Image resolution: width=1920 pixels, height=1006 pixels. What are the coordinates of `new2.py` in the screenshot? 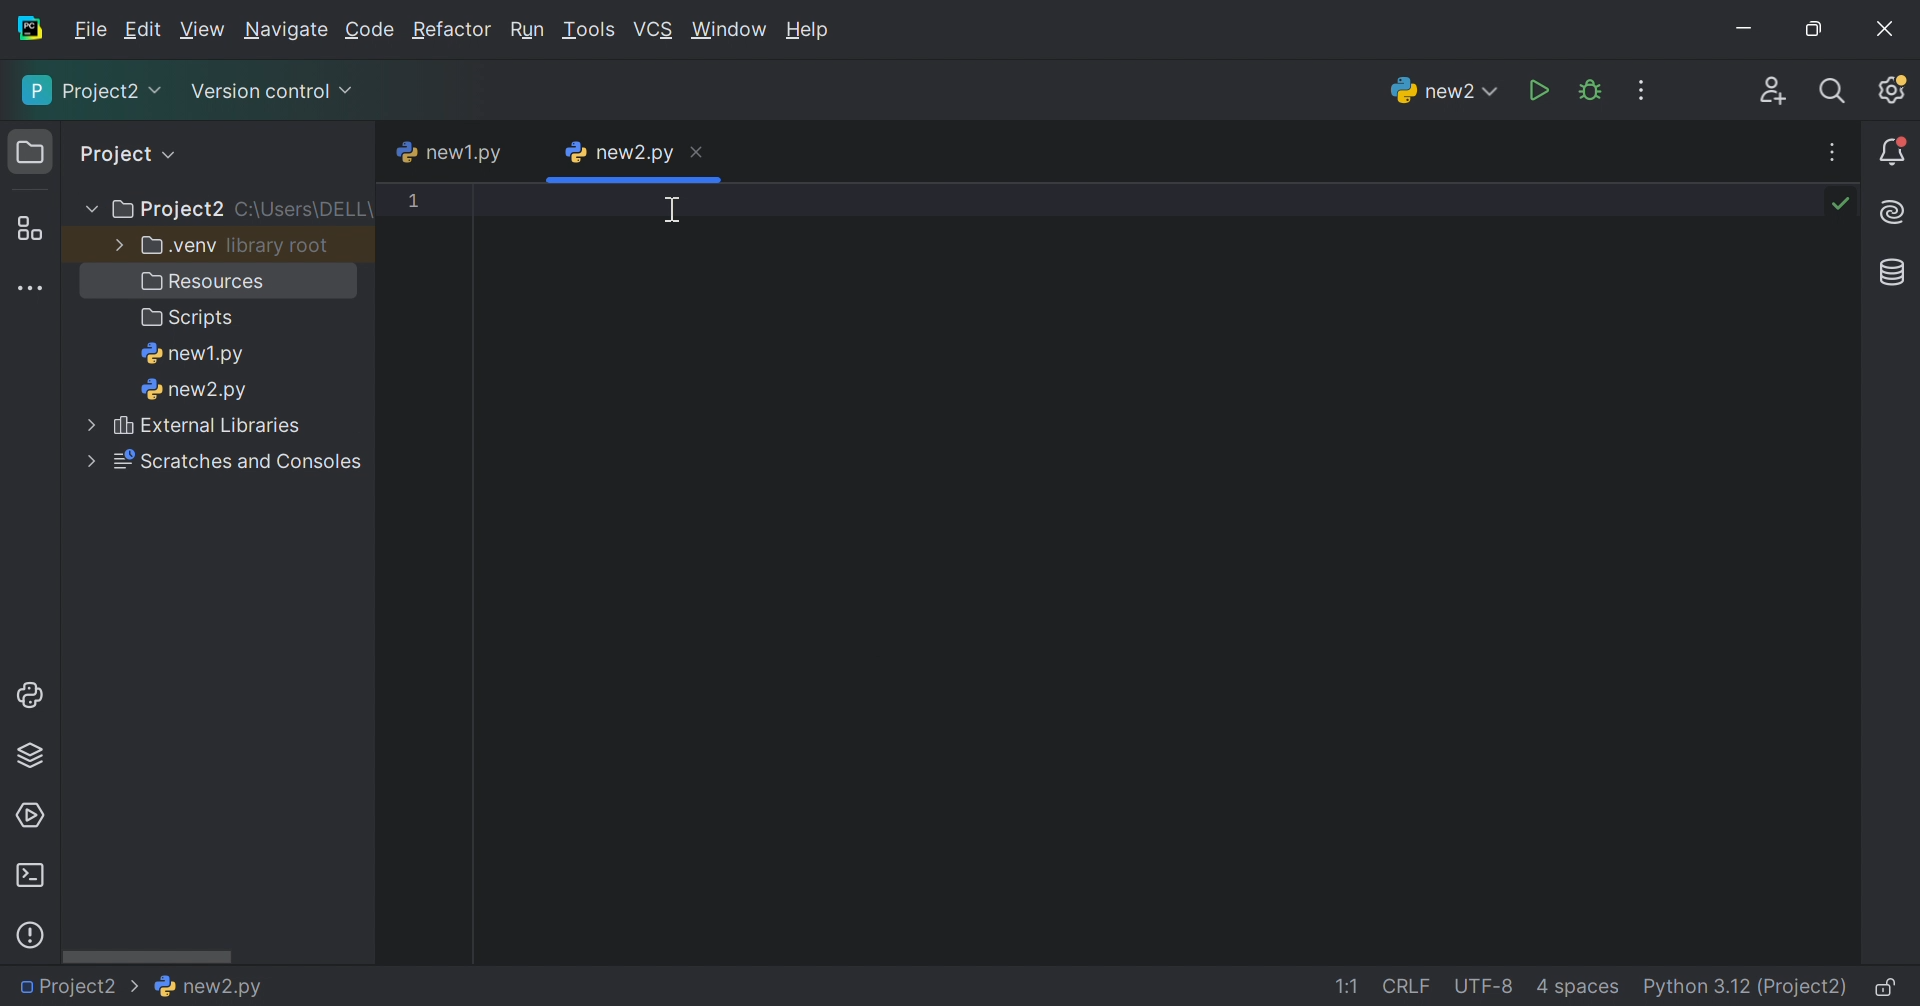 It's located at (197, 391).